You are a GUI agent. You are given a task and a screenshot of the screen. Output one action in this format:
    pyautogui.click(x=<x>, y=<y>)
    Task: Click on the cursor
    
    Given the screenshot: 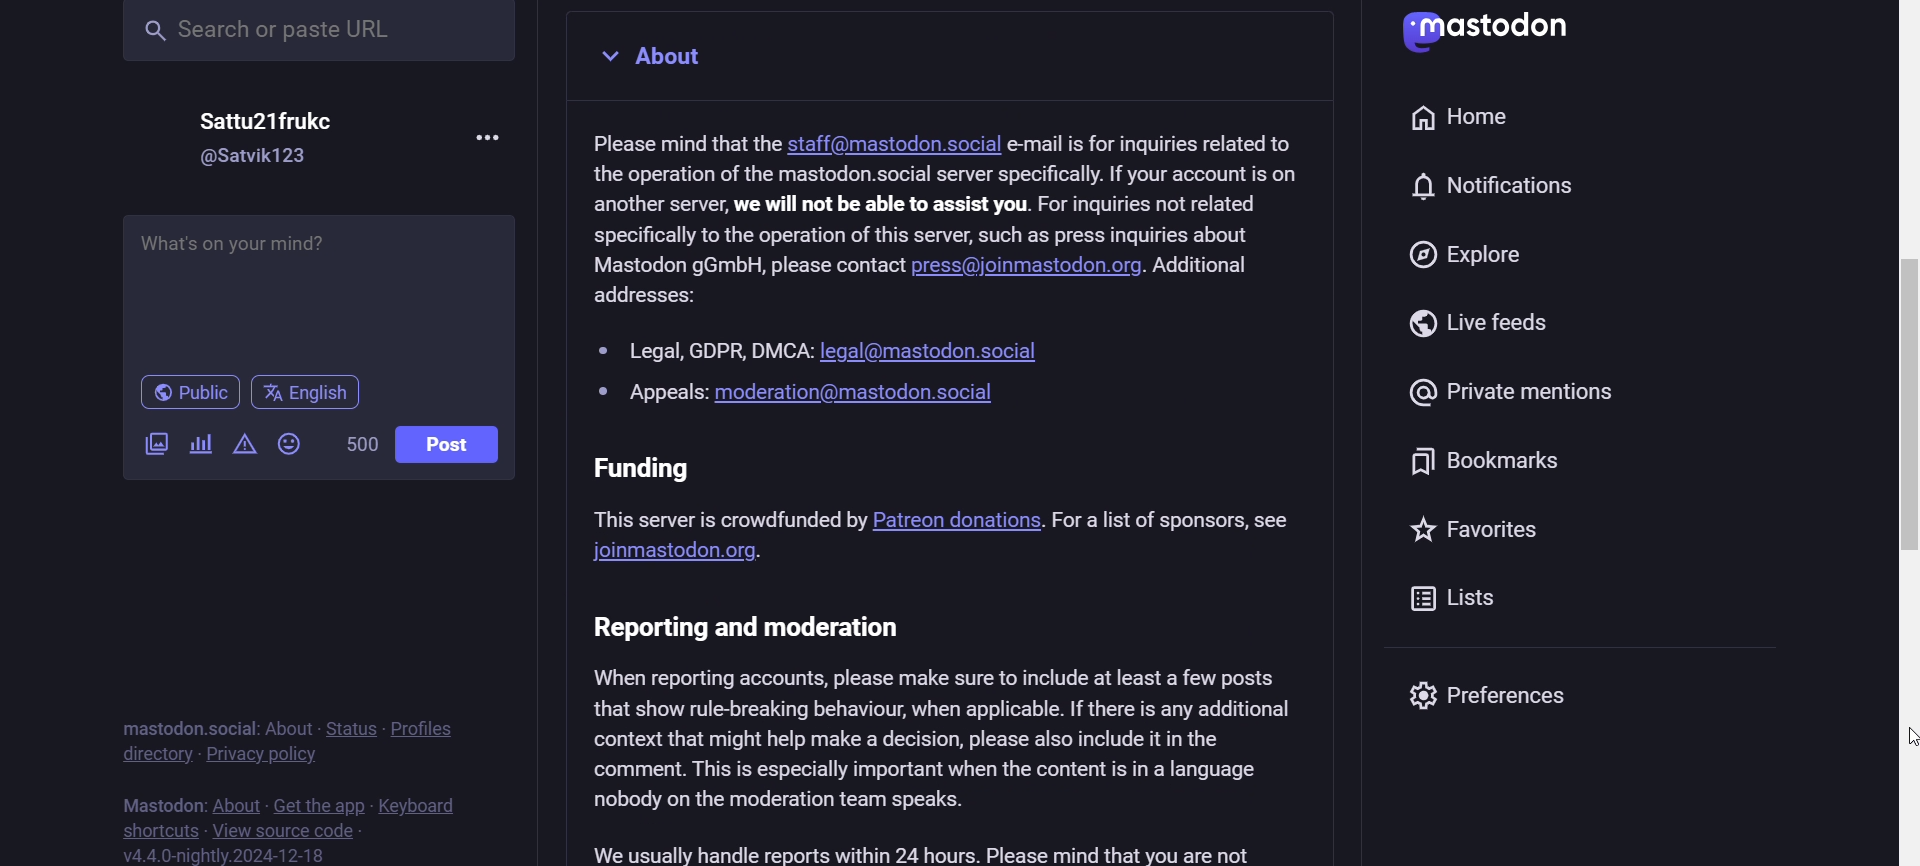 What is the action you would take?
    pyautogui.click(x=1907, y=740)
    